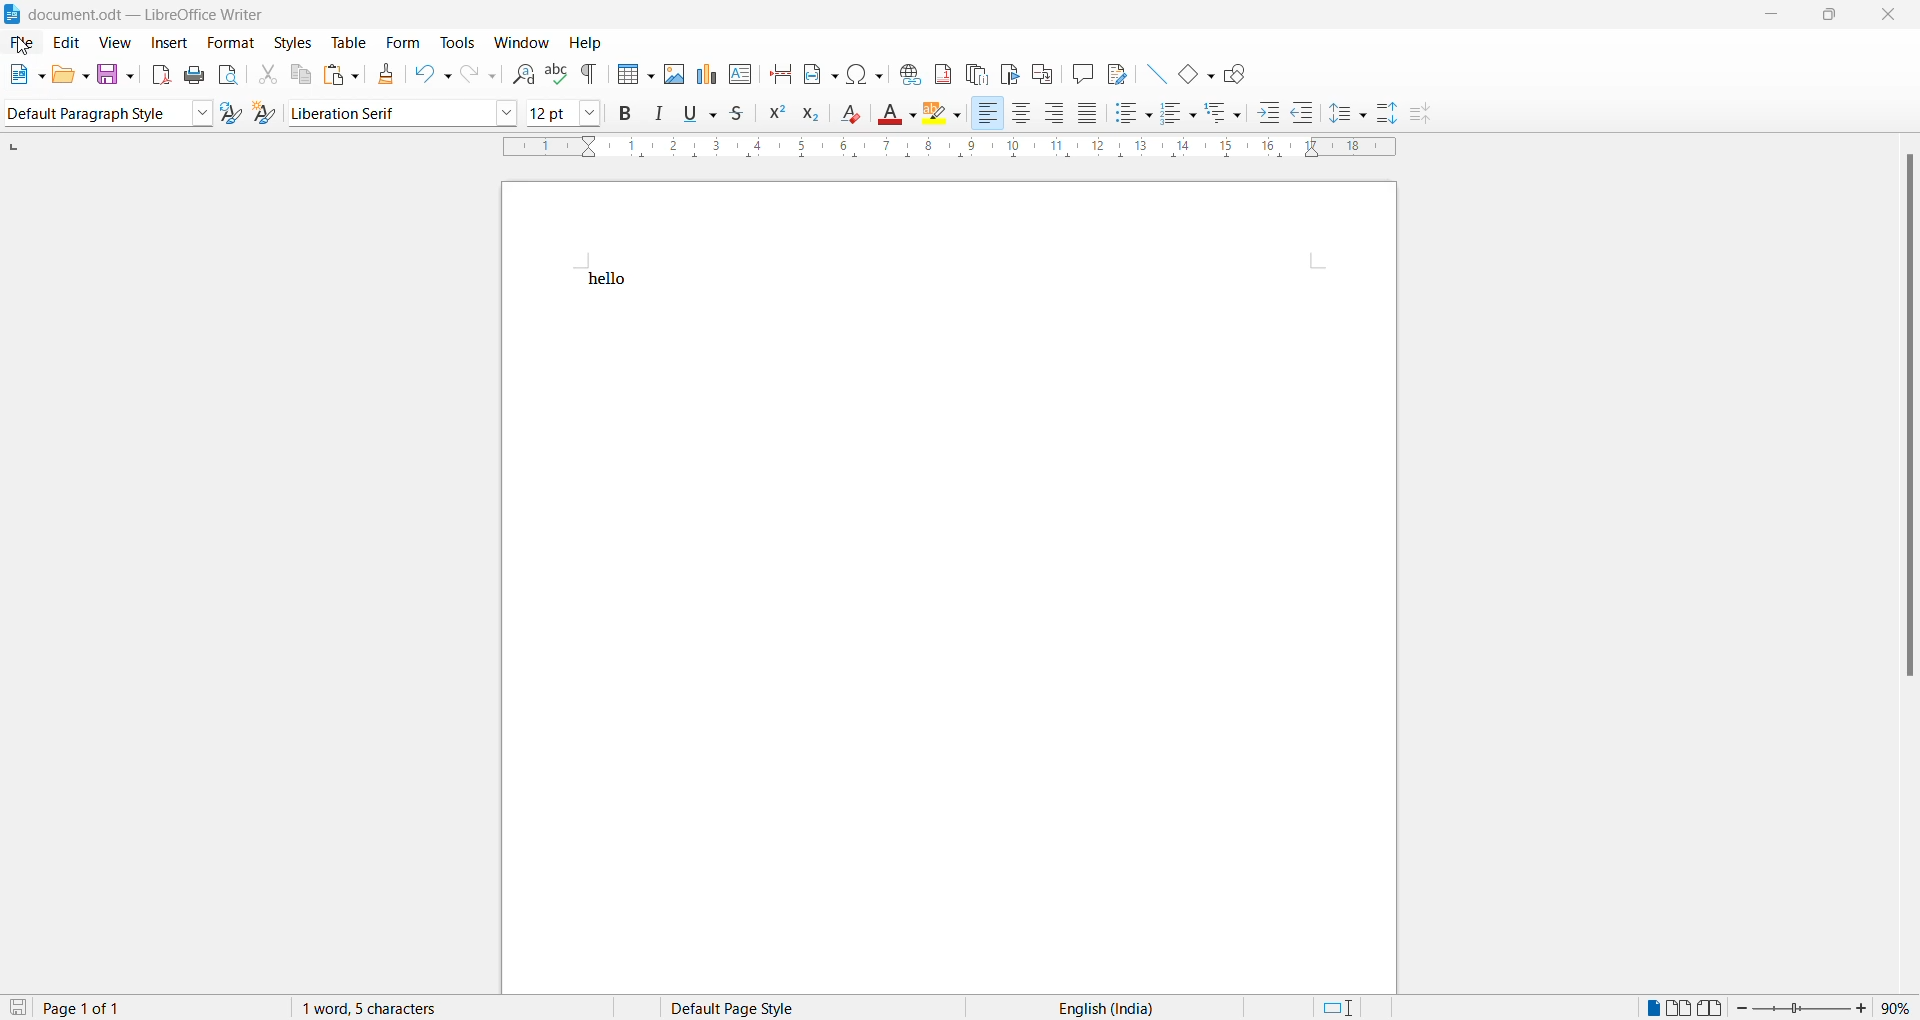 This screenshot has width=1920, height=1020. I want to click on Toggle formatting marks, so click(592, 74).